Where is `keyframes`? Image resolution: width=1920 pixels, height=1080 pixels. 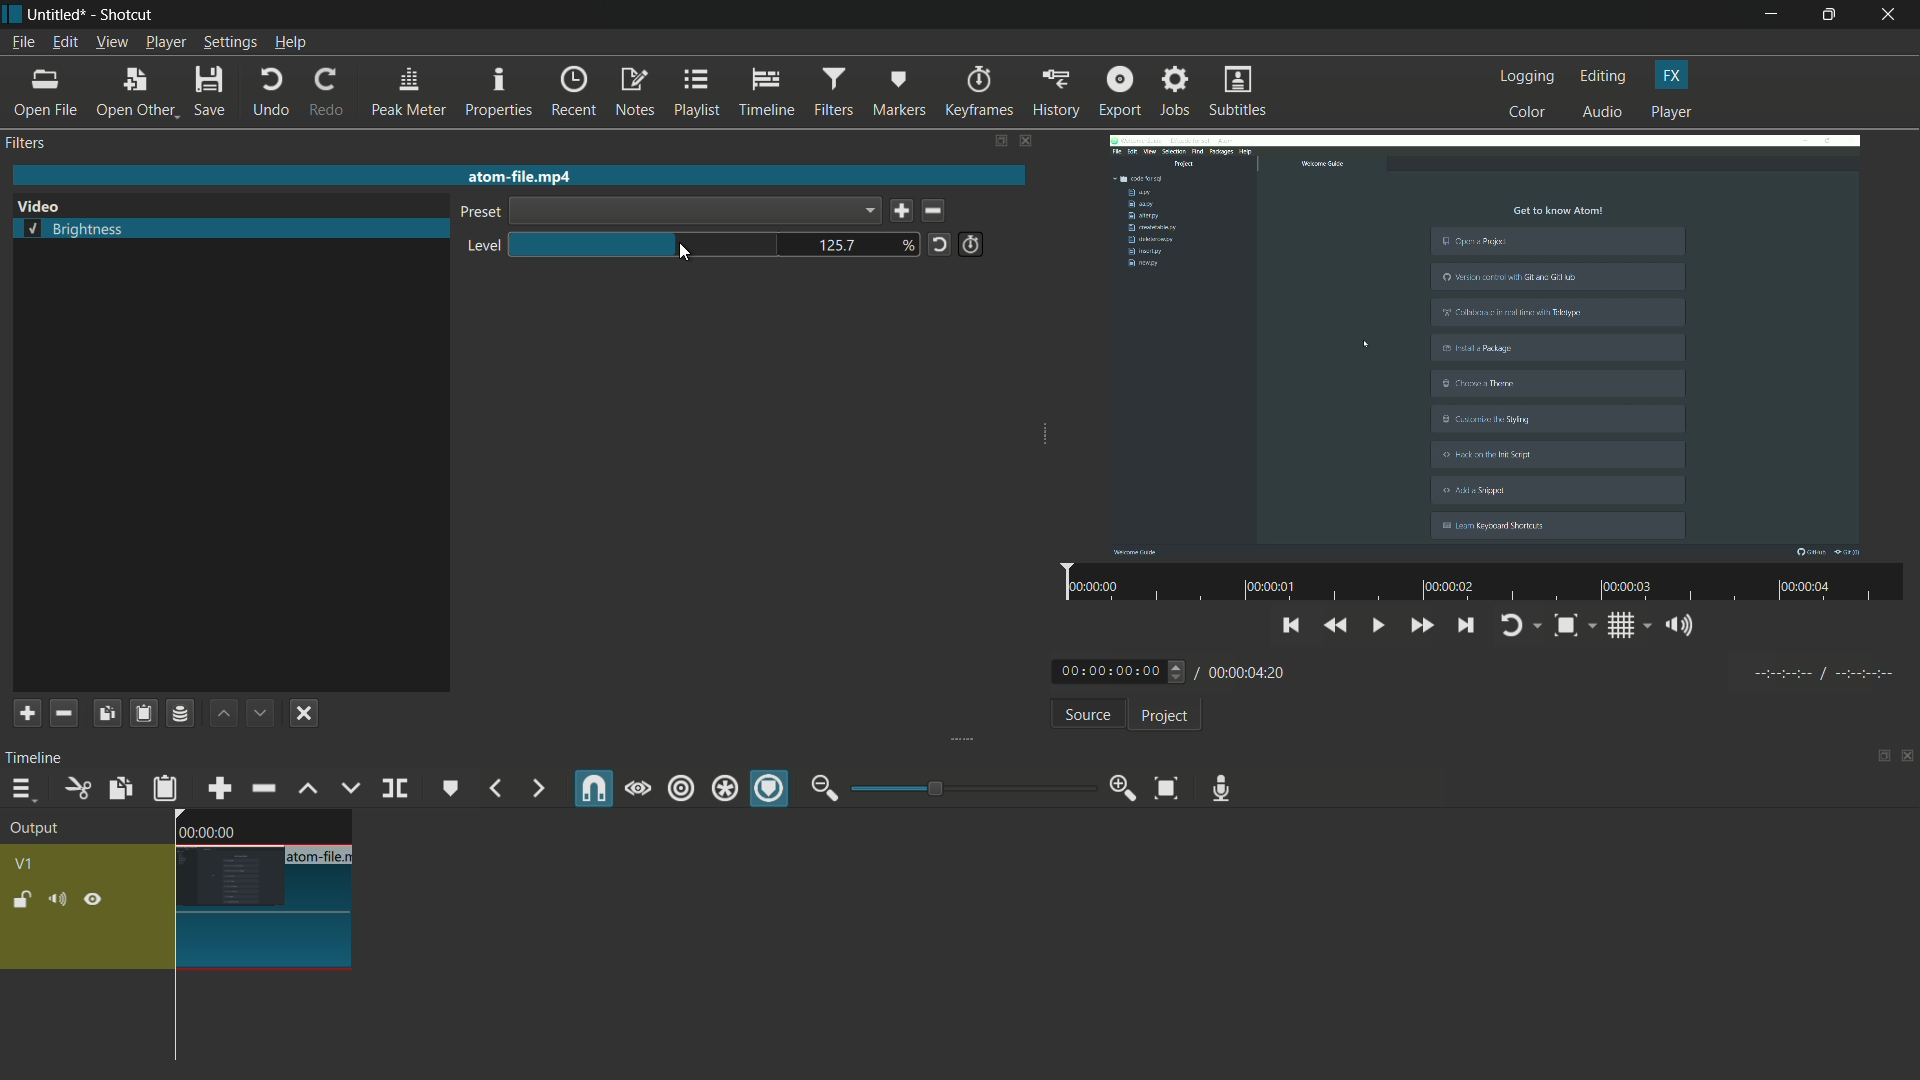
keyframes is located at coordinates (978, 92).